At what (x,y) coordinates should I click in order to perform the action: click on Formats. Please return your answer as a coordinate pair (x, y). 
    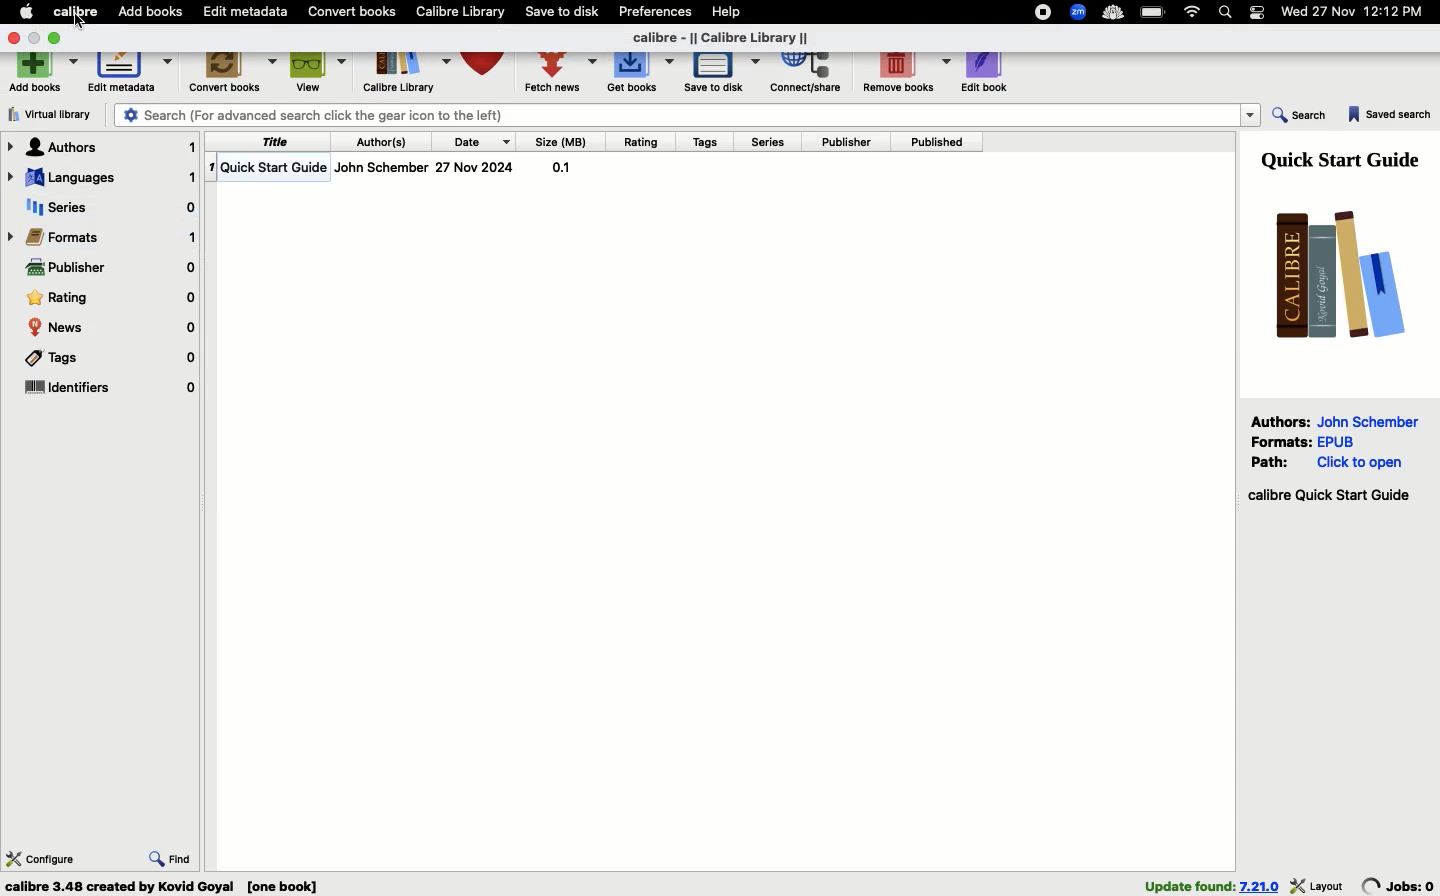
    Looking at the image, I should click on (103, 237).